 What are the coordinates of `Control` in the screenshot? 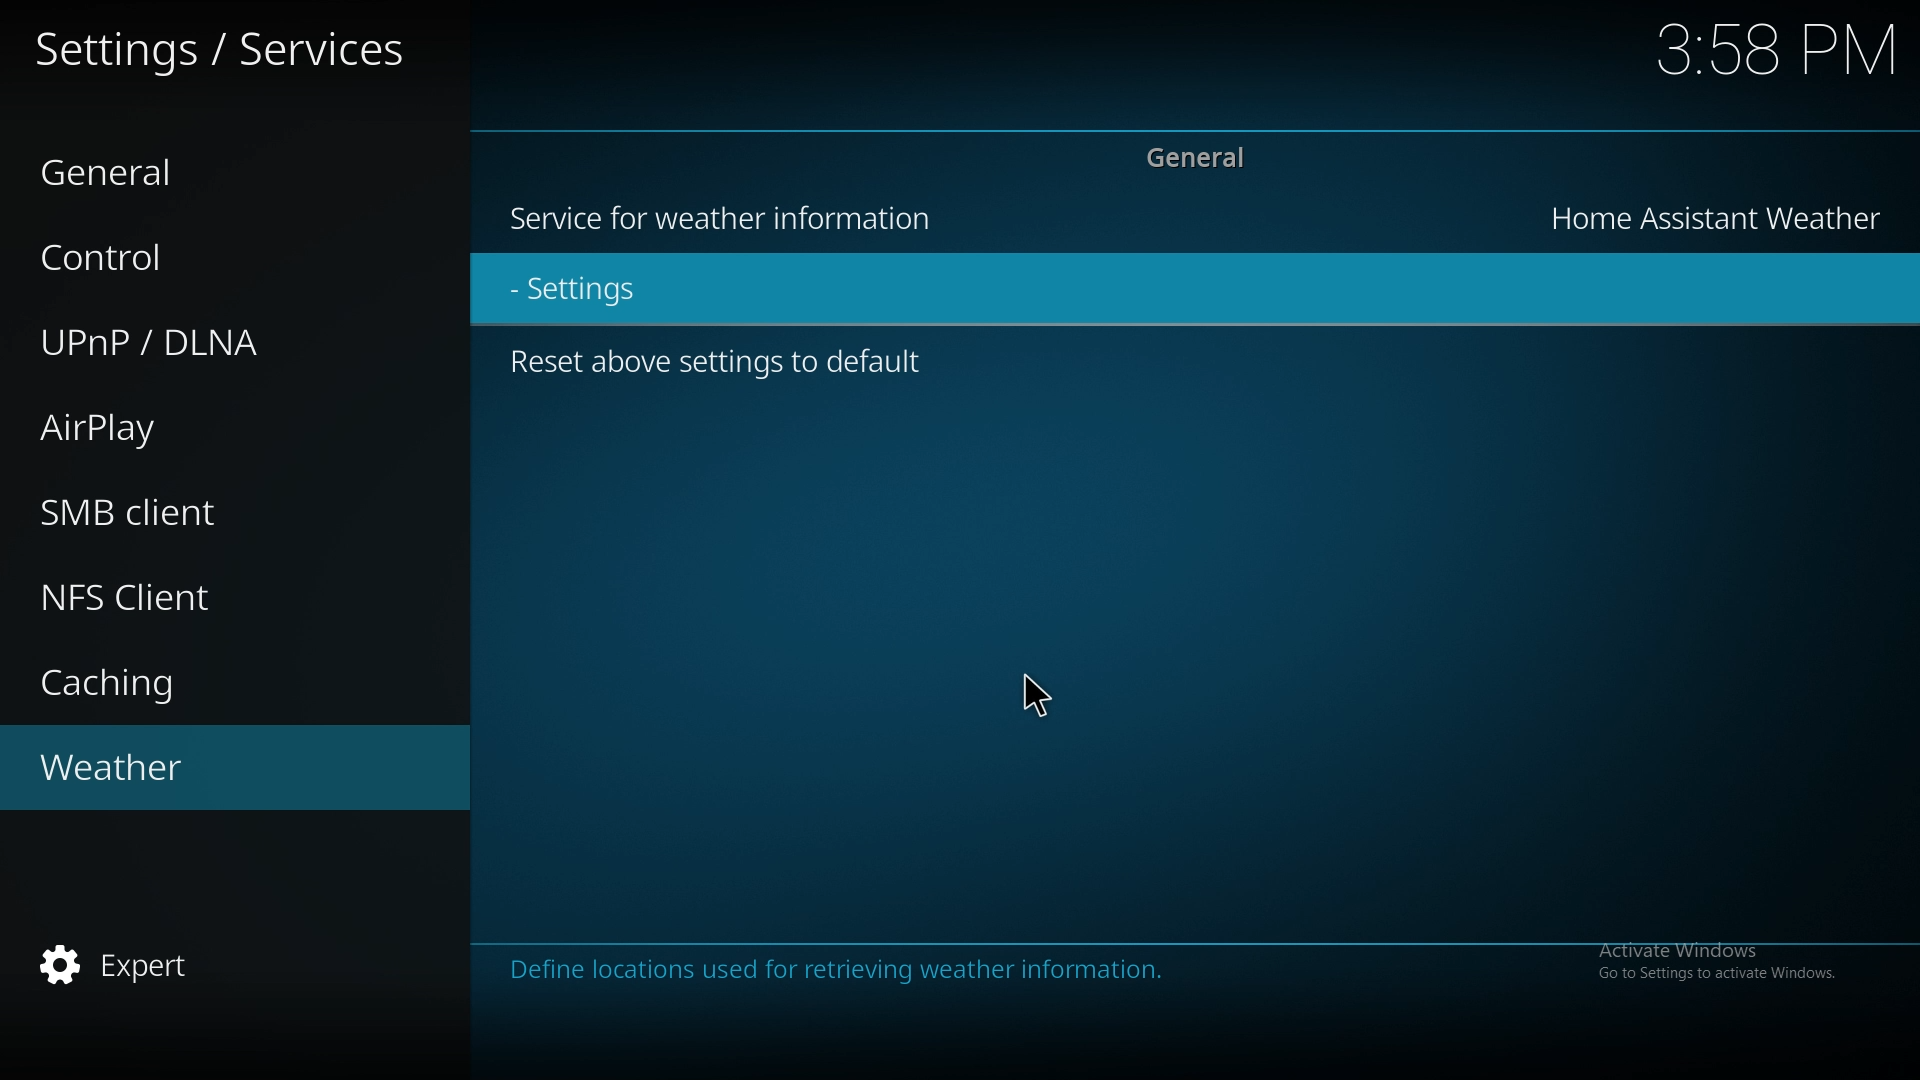 It's located at (188, 253).